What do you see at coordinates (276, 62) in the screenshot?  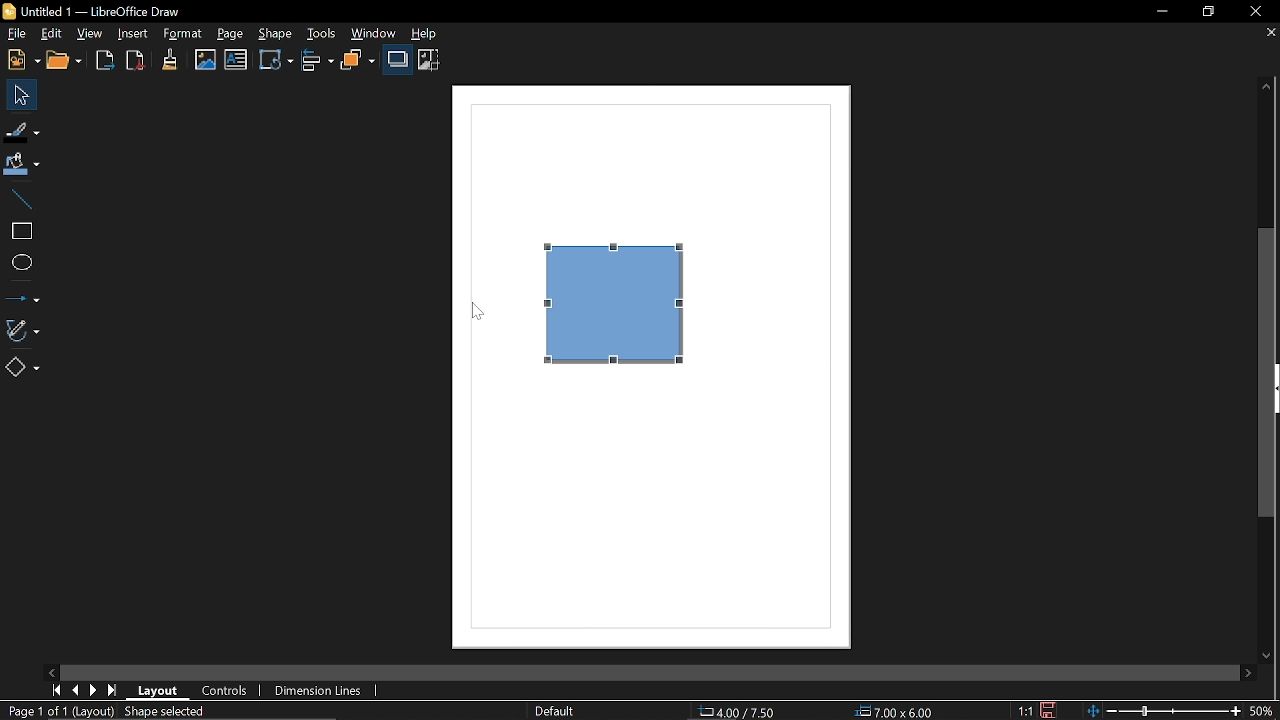 I see `Transformation` at bounding box center [276, 62].